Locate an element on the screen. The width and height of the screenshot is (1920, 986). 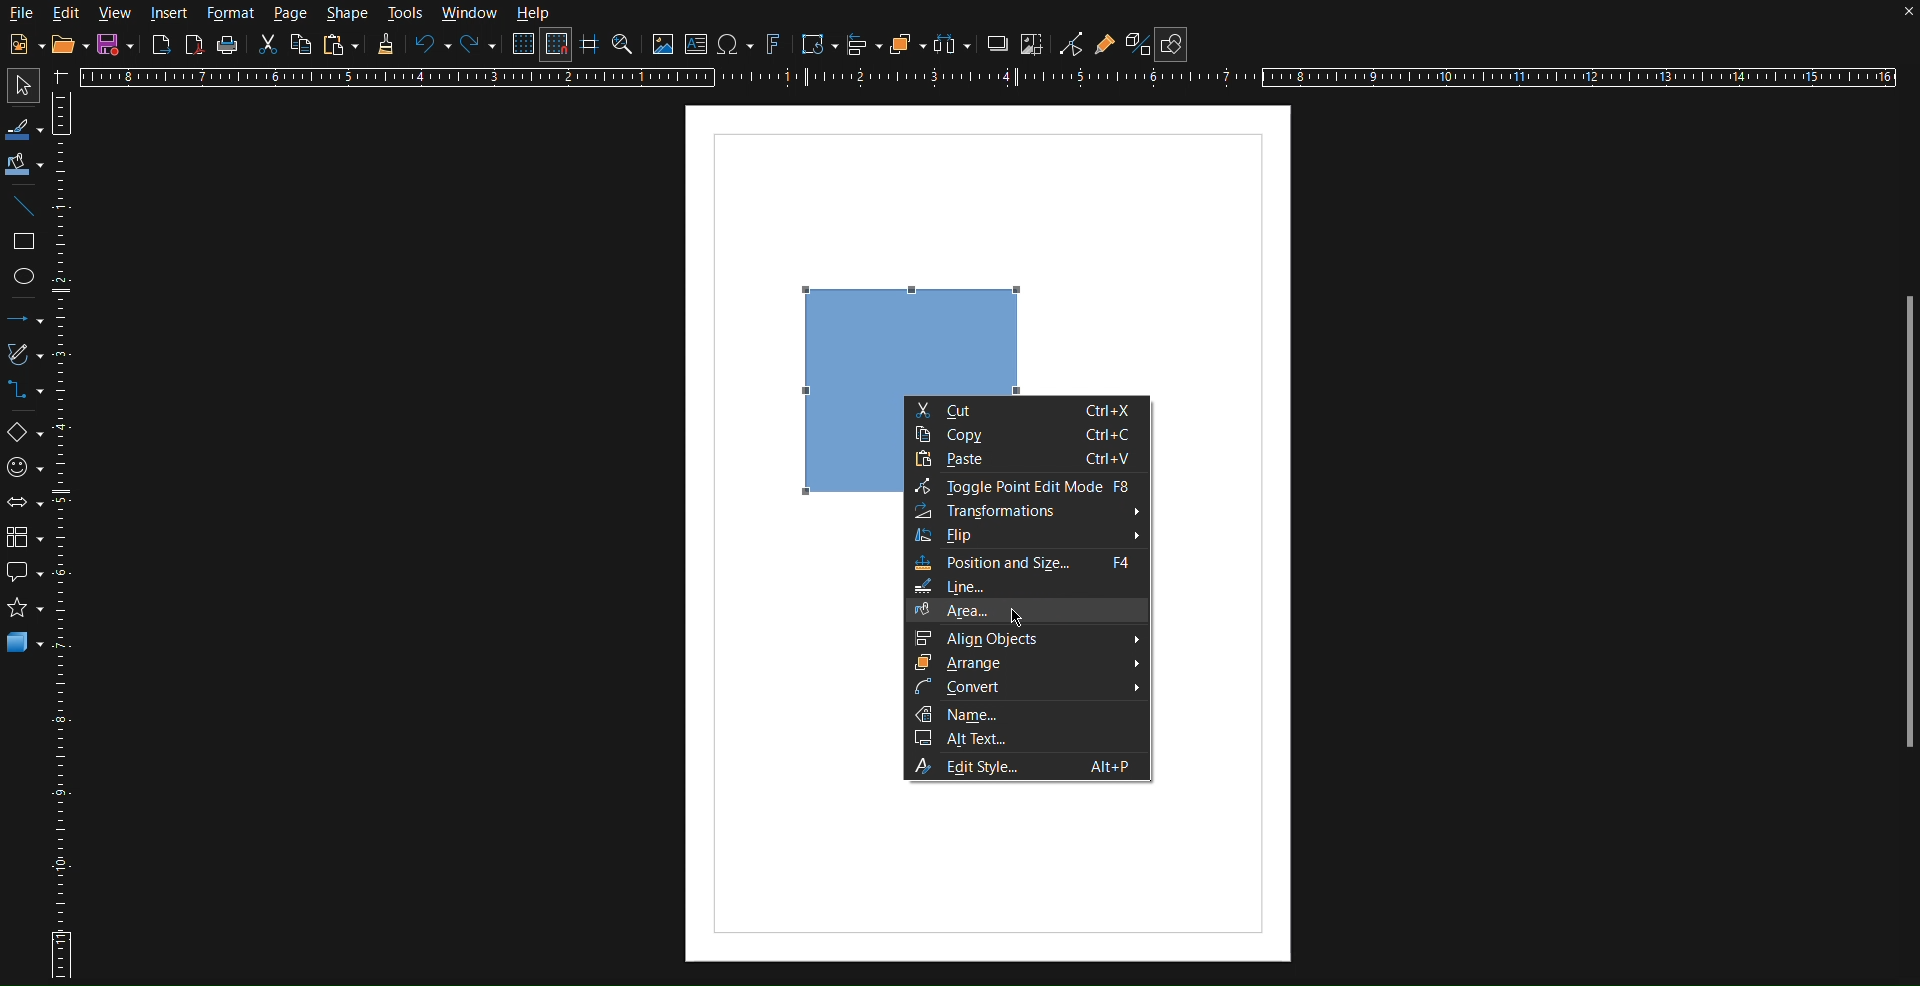
Fontworks is located at coordinates (775, 46).